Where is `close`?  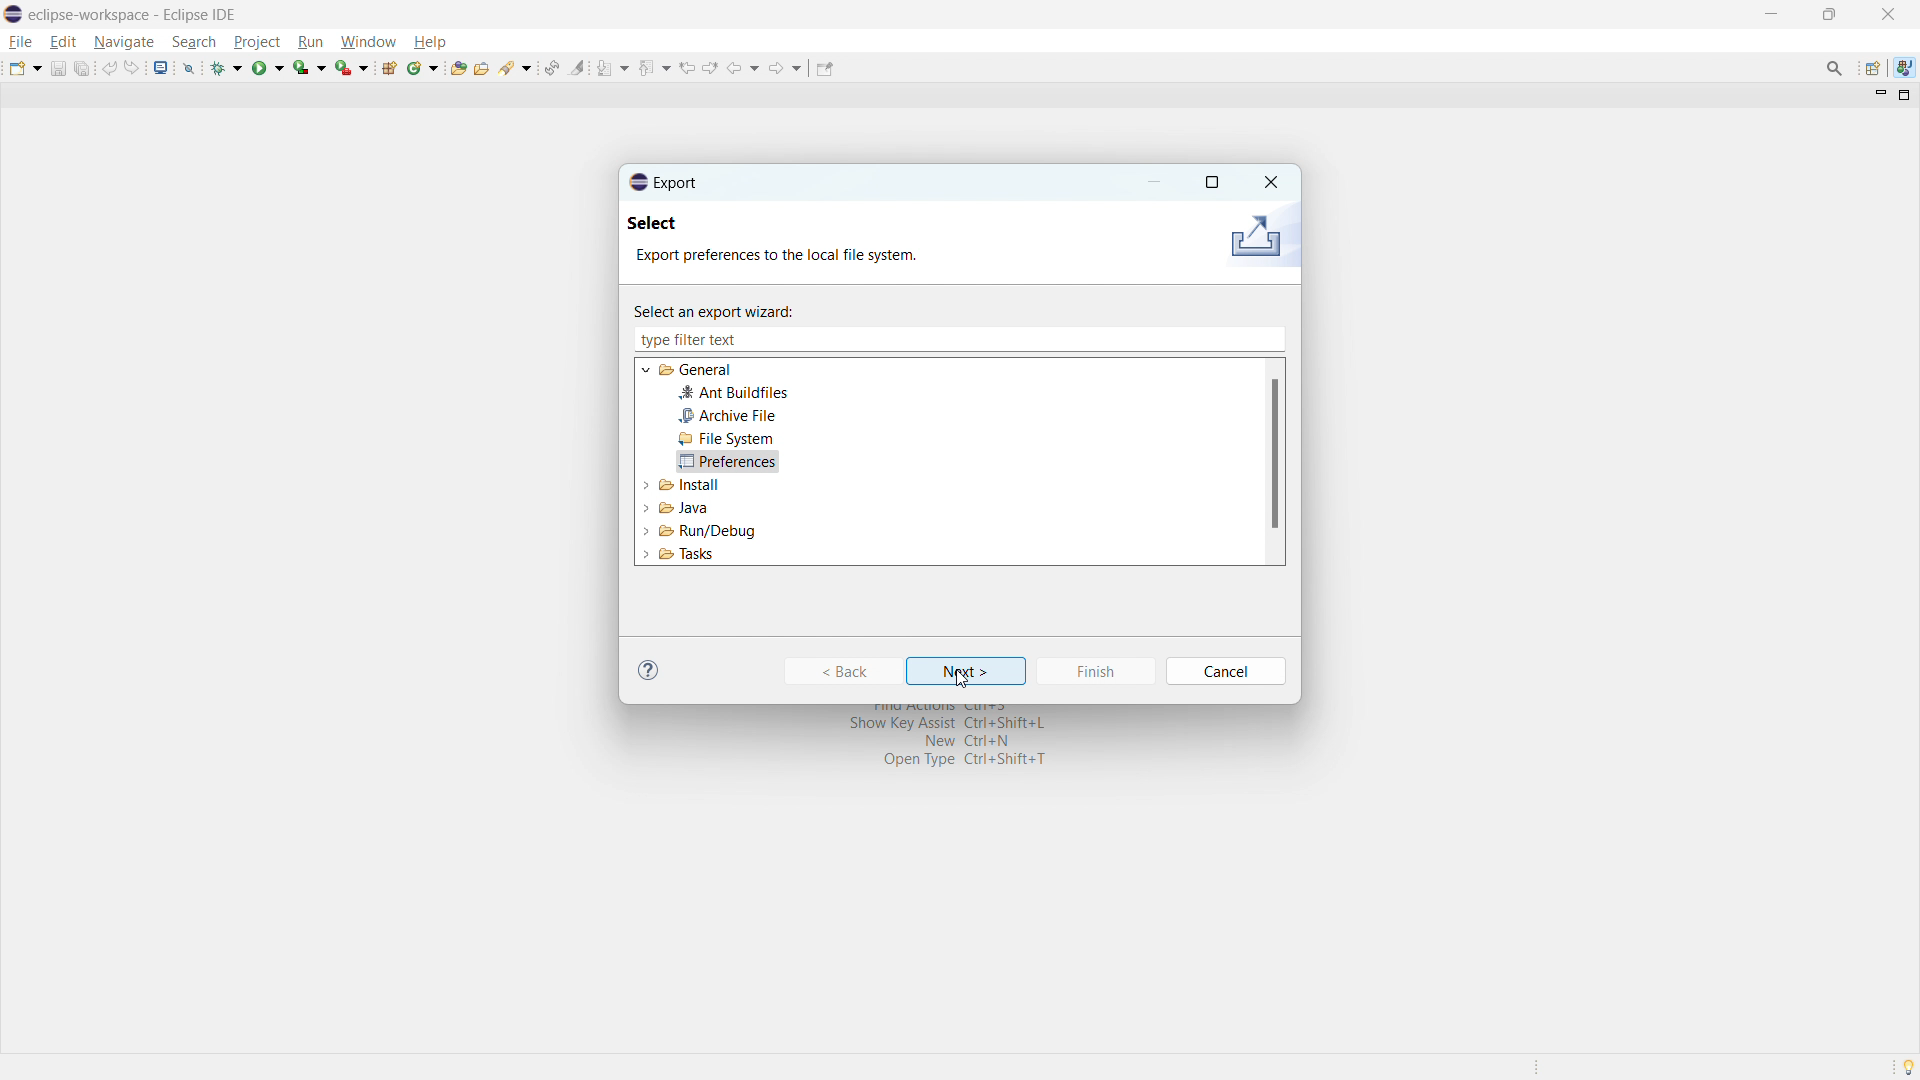 close is located at coordinates (1887, 14).